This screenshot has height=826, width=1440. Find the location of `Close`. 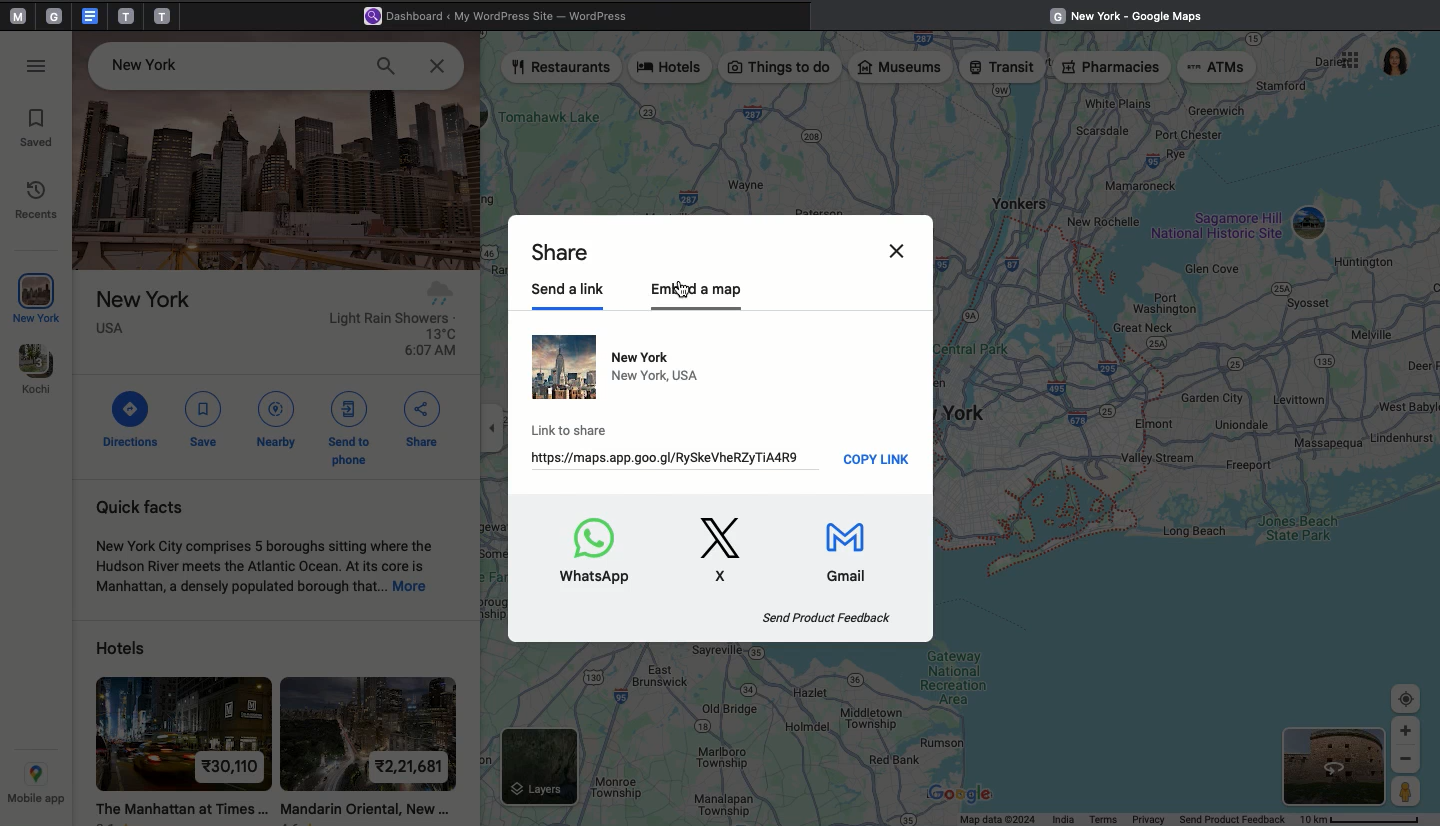

Close is located at coordinates (900, 251).